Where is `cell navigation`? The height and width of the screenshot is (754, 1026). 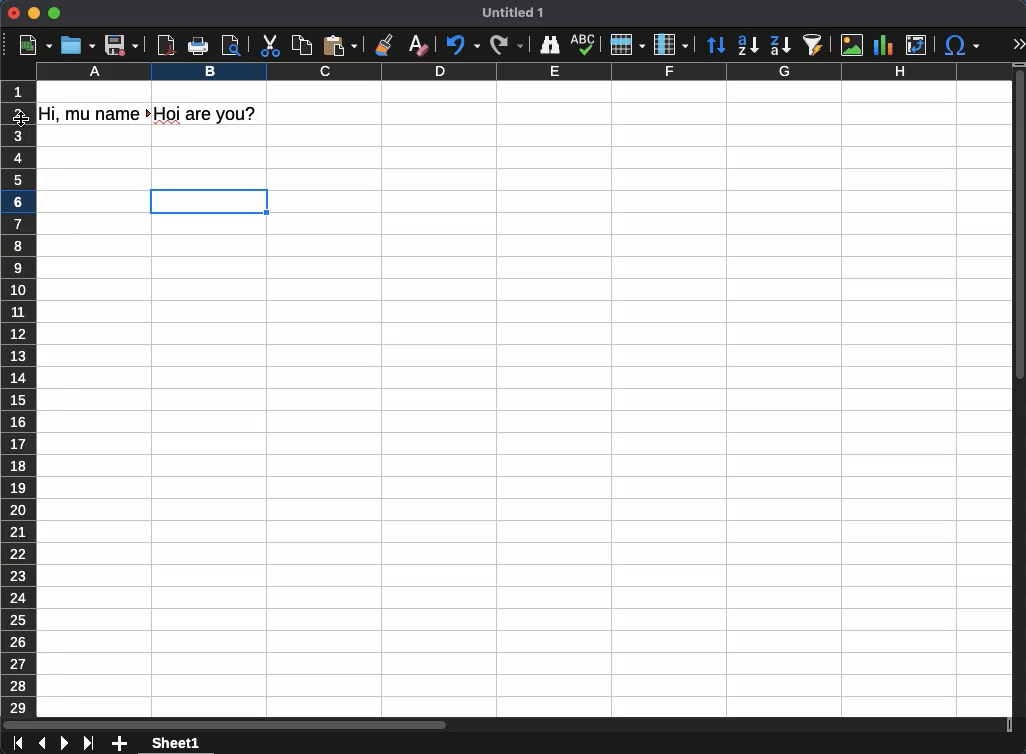 cell navigation is located at coordinates (210, 203).